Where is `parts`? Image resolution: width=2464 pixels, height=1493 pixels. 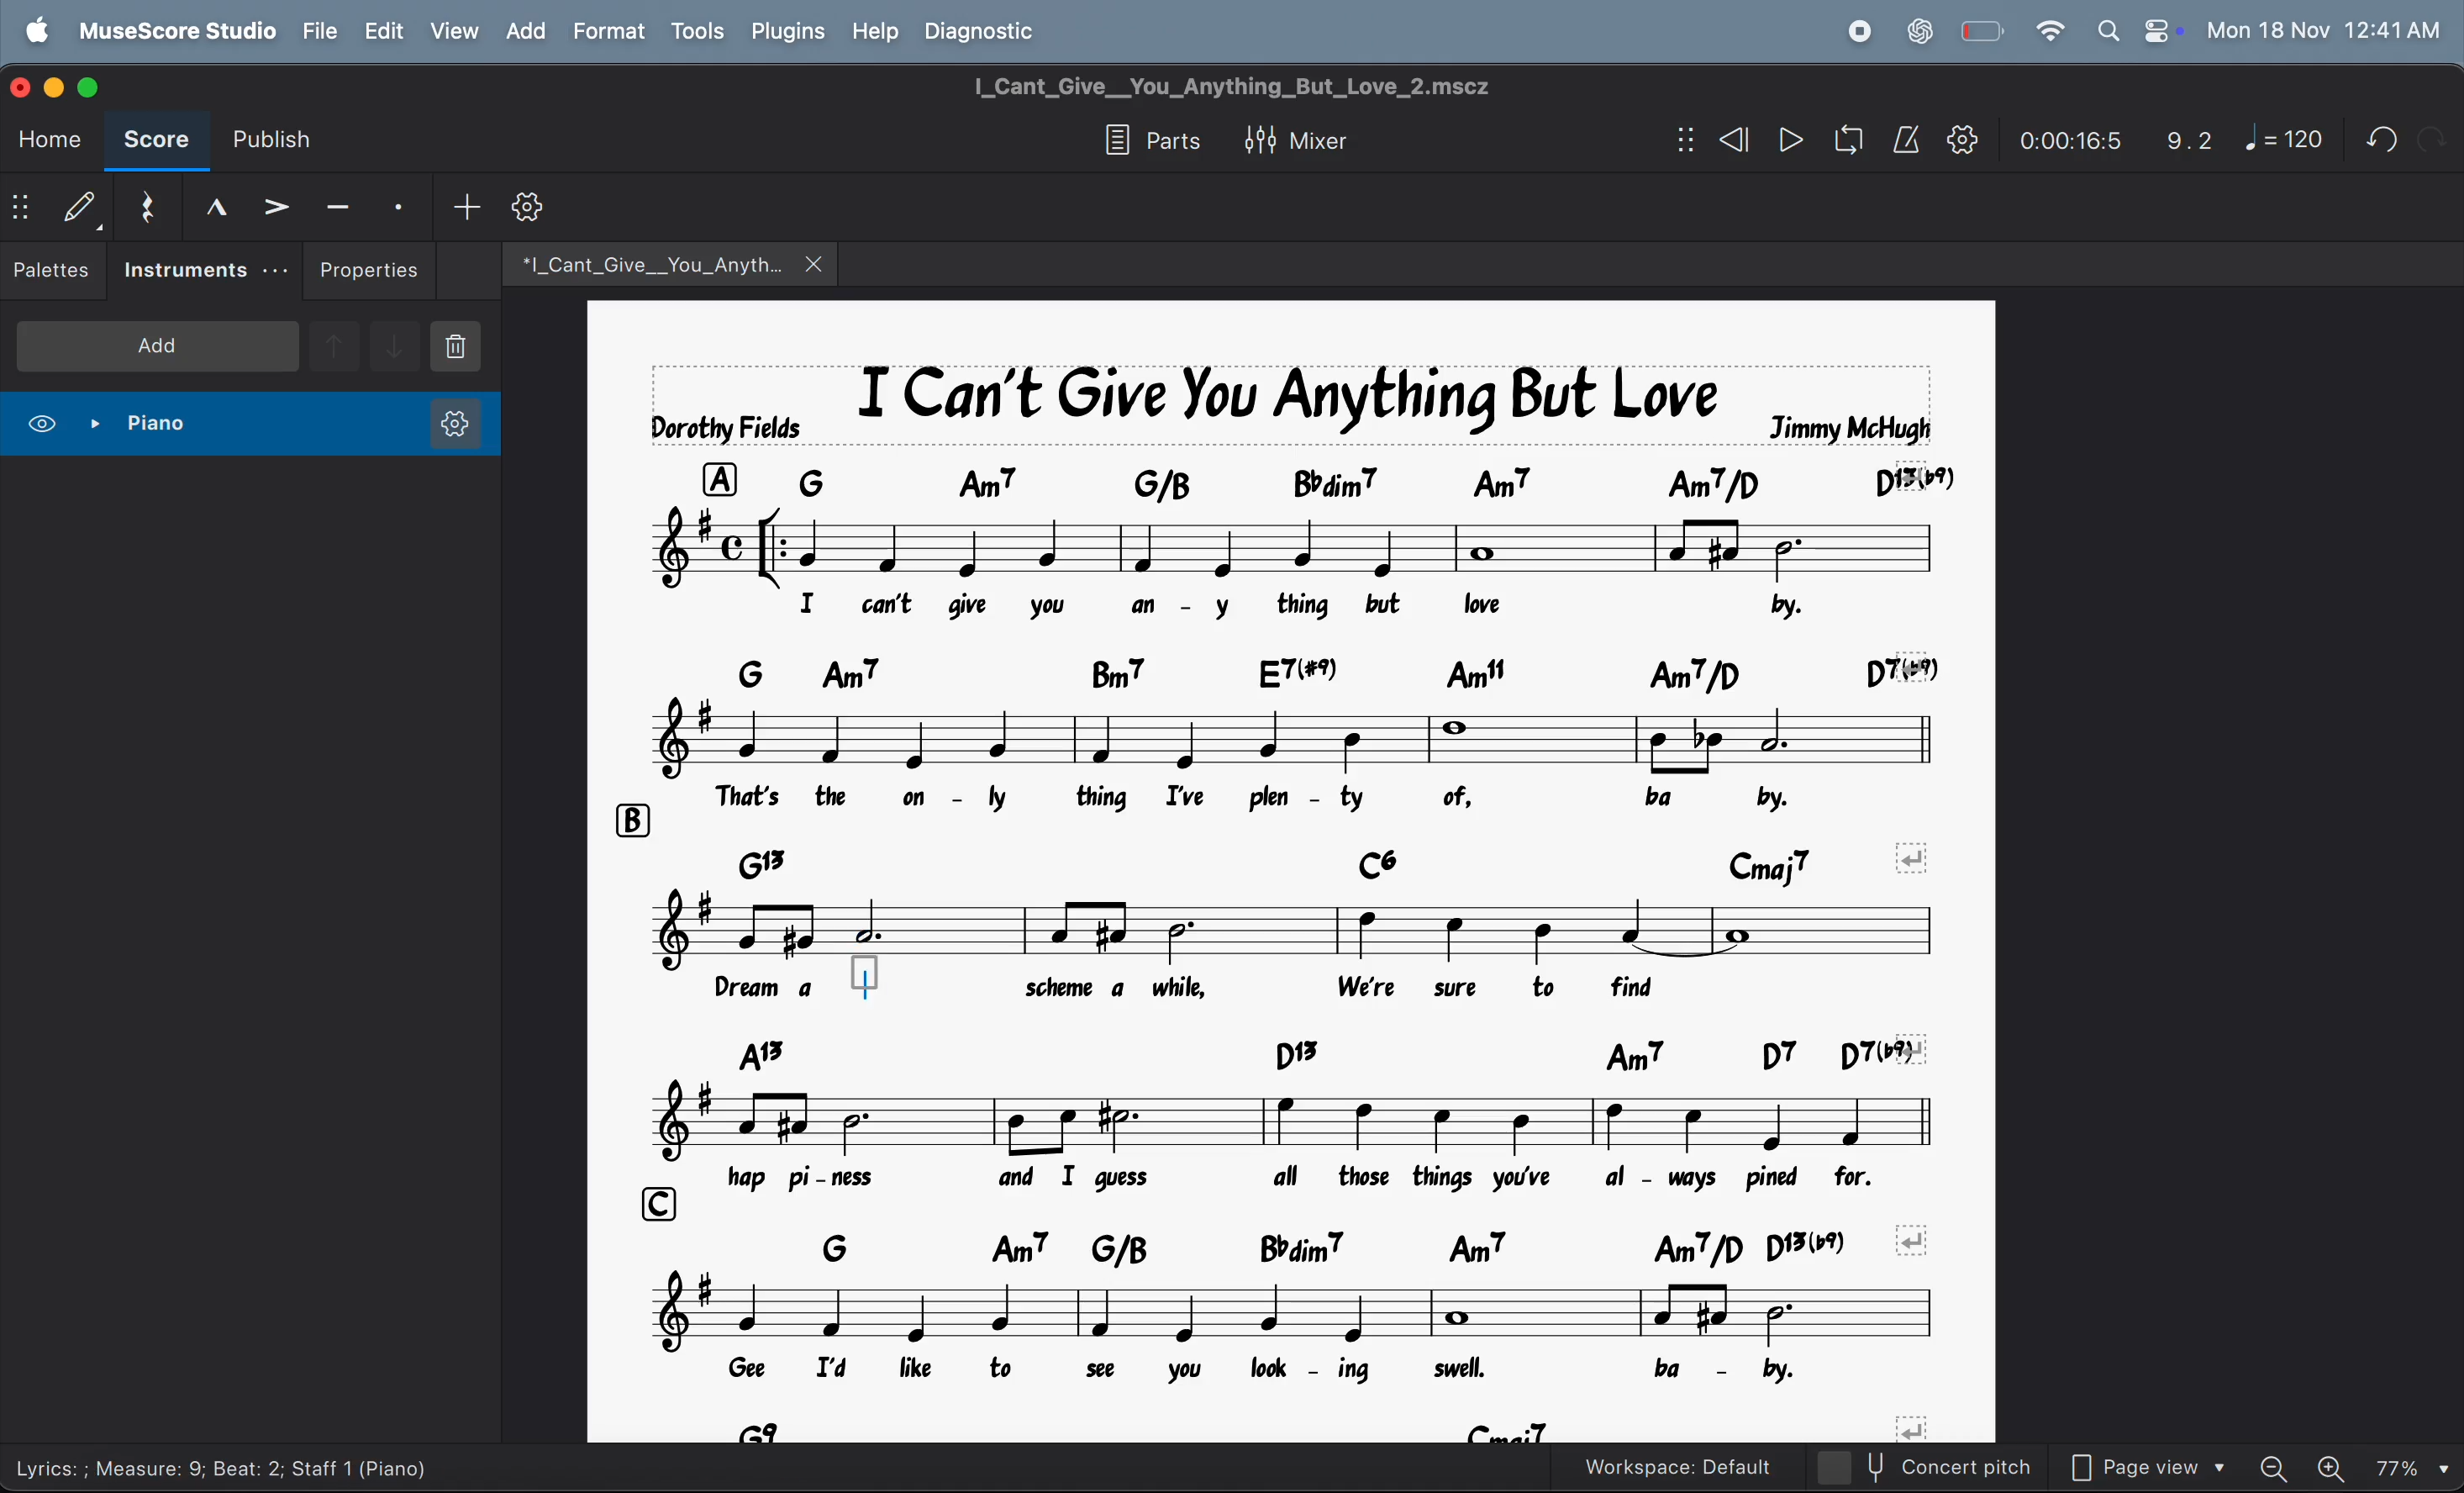 parts is located at coordinates (1140, 140).